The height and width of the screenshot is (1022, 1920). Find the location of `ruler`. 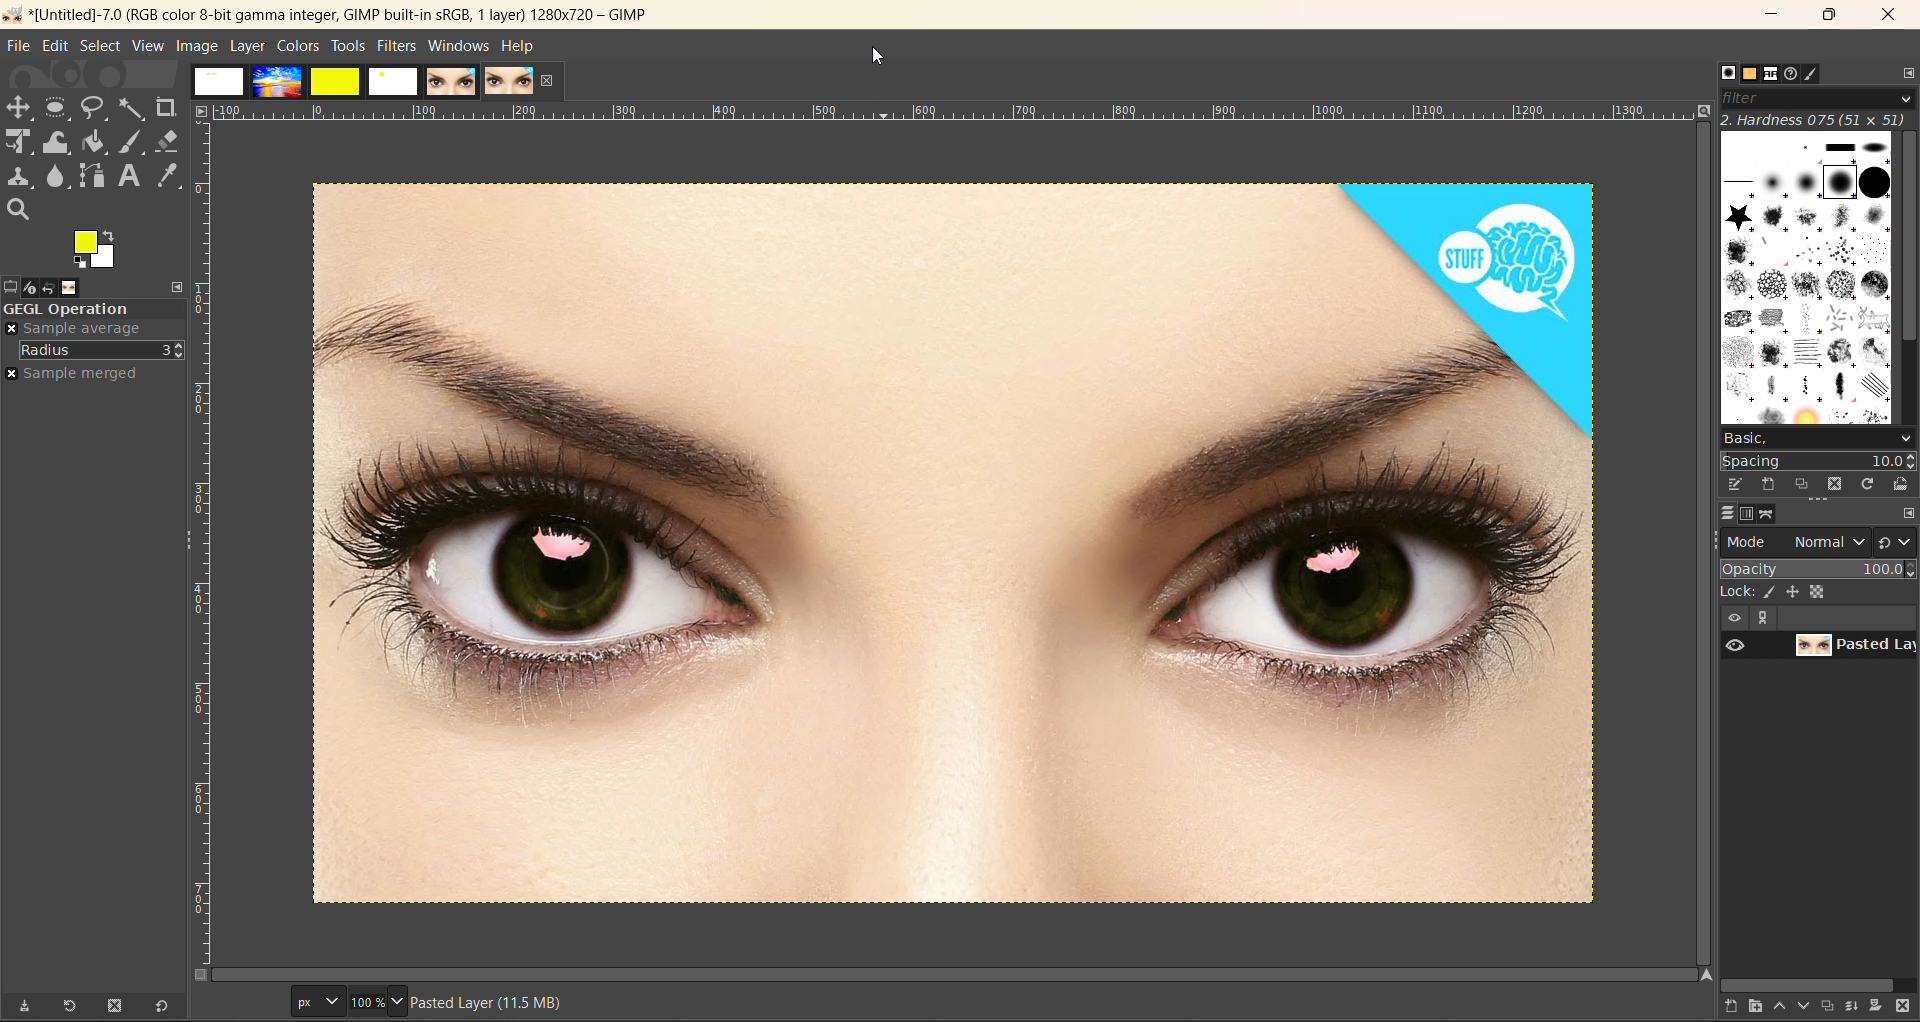

ruler is located at coordinates (945, 111).